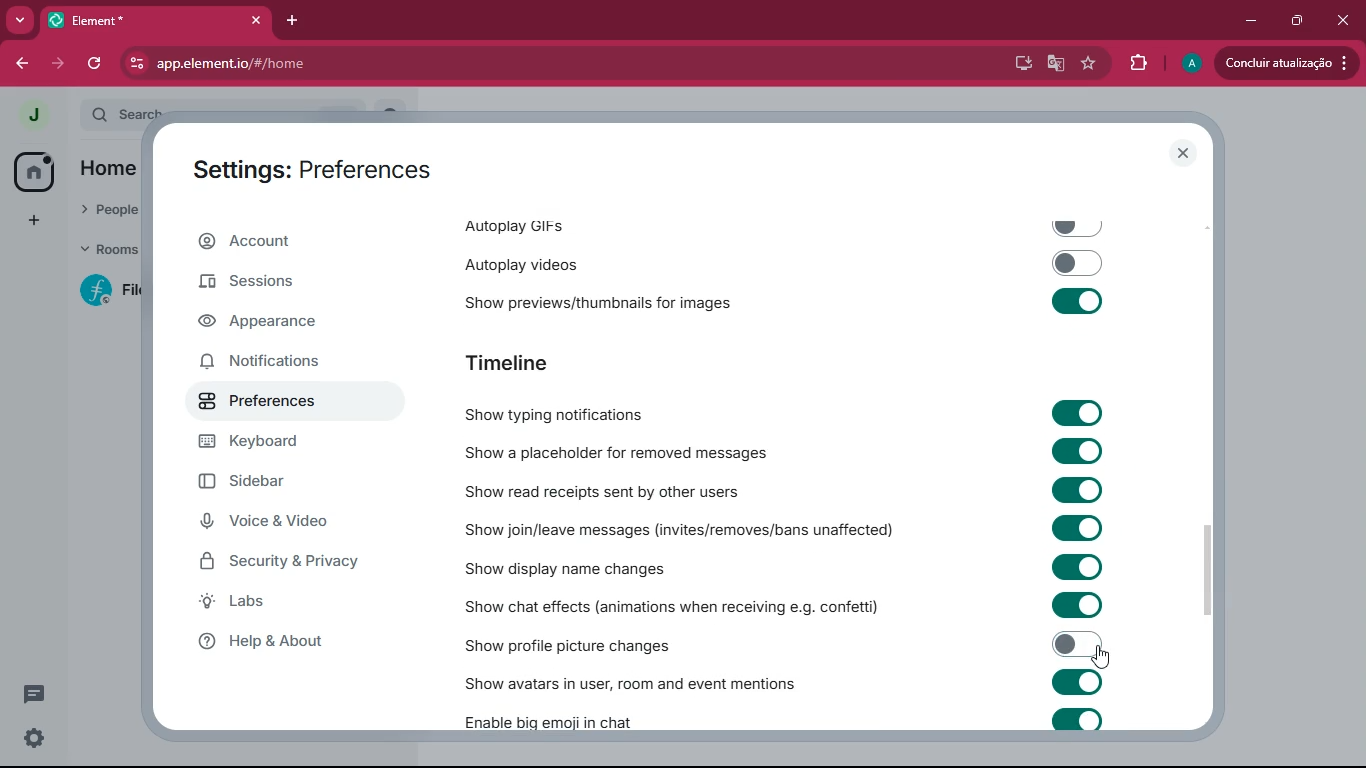  What do you see at coordinates (301, 560) in the screenshot?
I see `security & security` at bounding box center [301, 560].